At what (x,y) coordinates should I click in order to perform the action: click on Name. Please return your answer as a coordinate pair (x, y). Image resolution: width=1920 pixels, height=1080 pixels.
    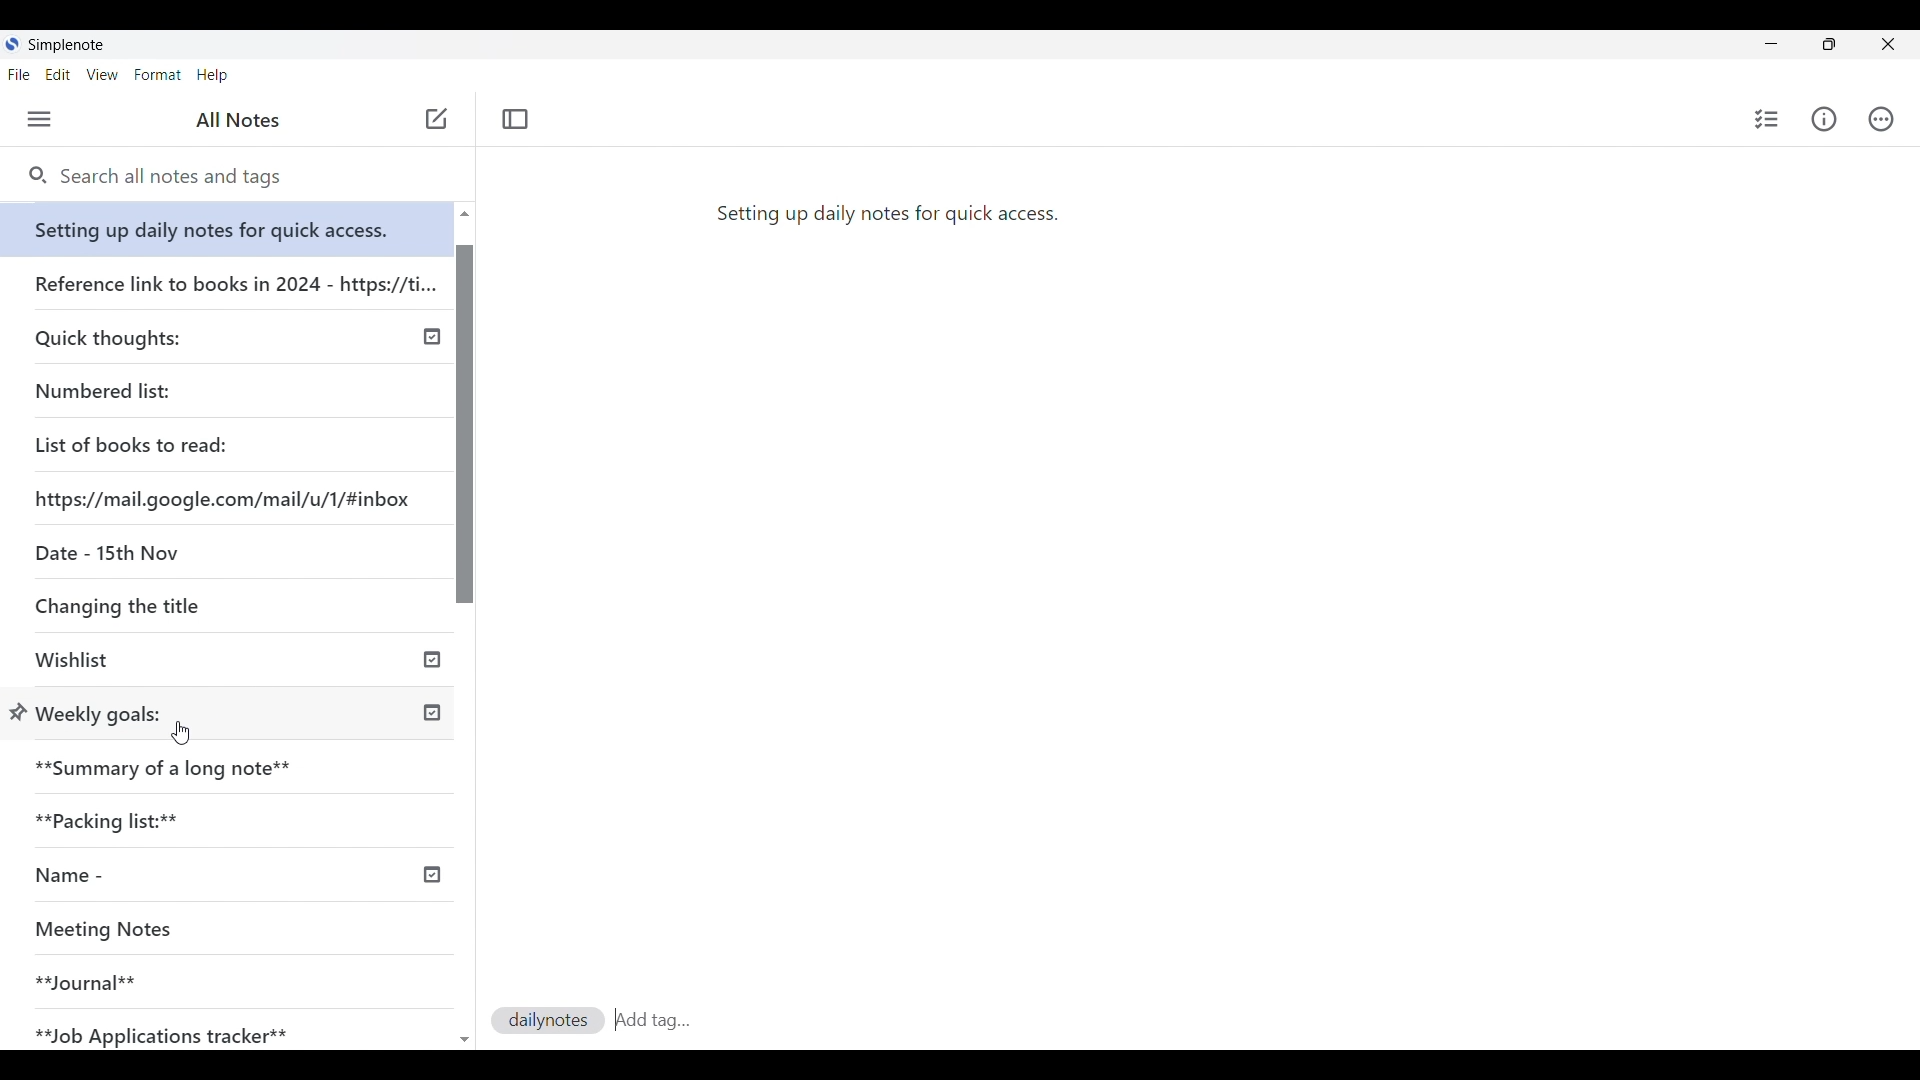
    Looking at the image, I should click on (143, 876).